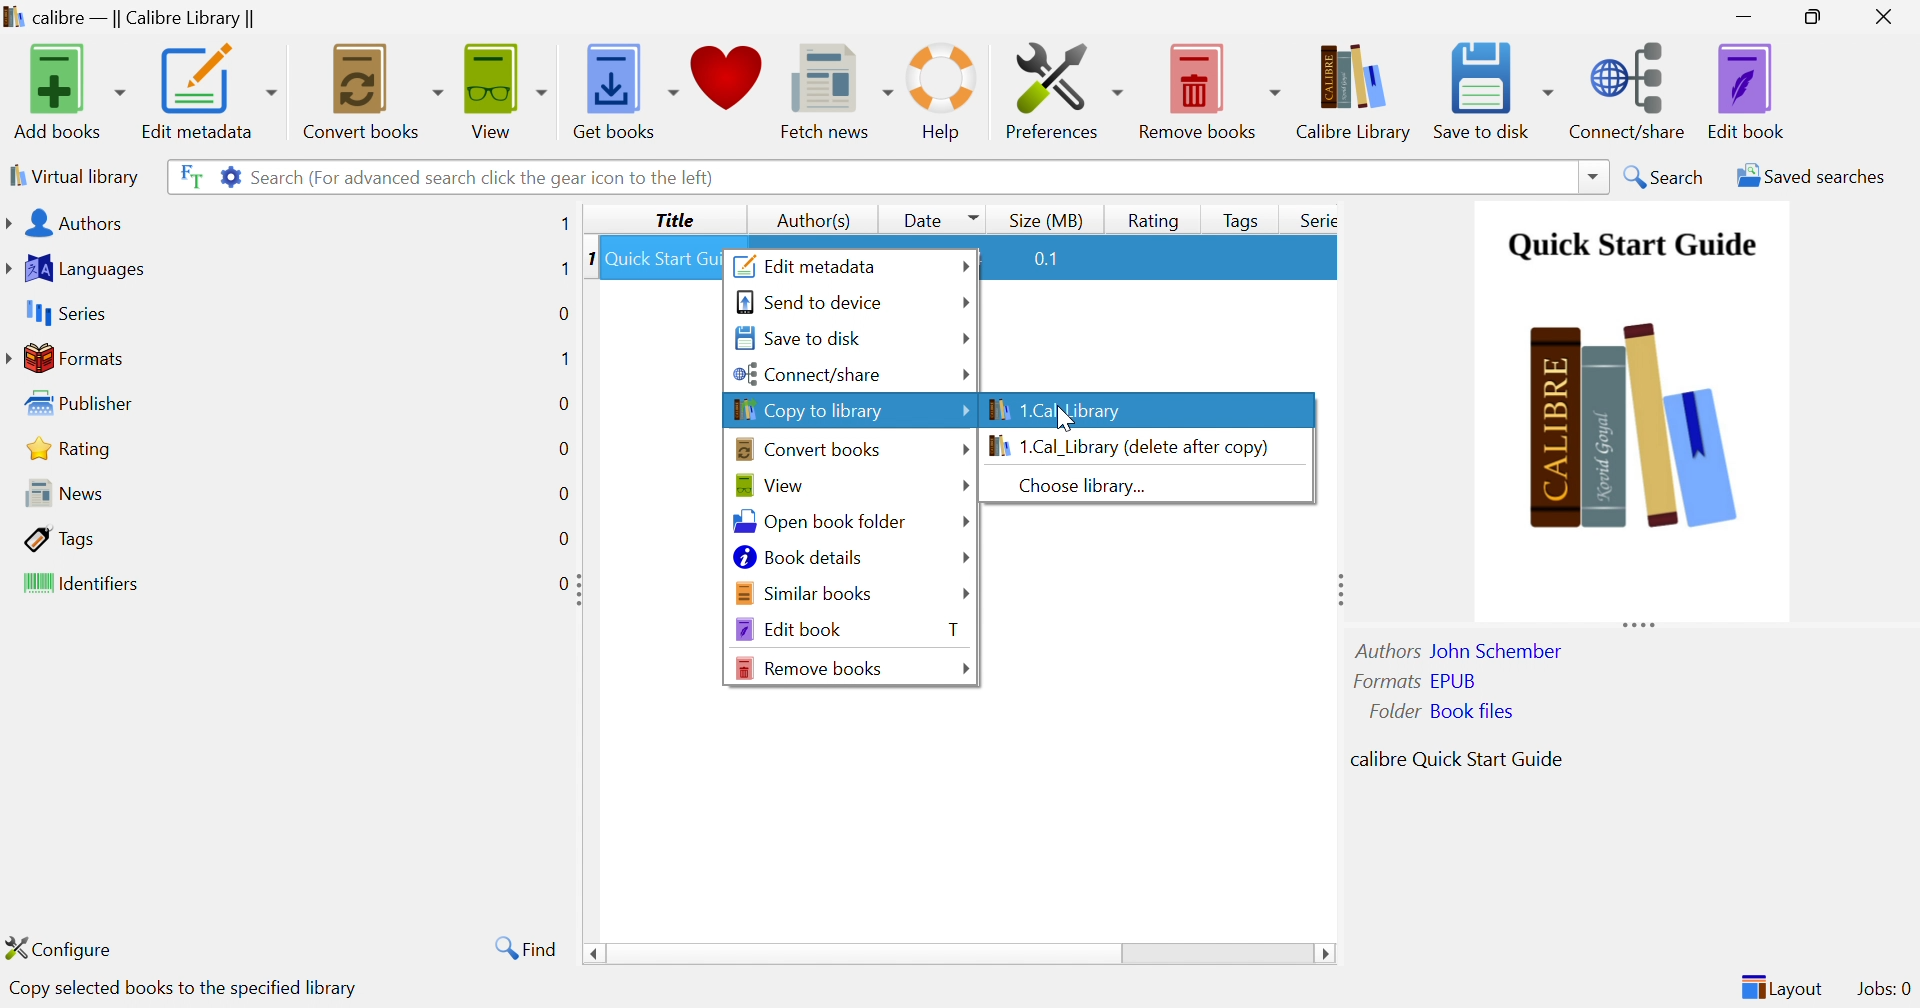 The image size is (1920, 1008). What do you see at coordinates (1638, 624) in the screenshot?
I see `Expand` at bounding box center [1638, 624].